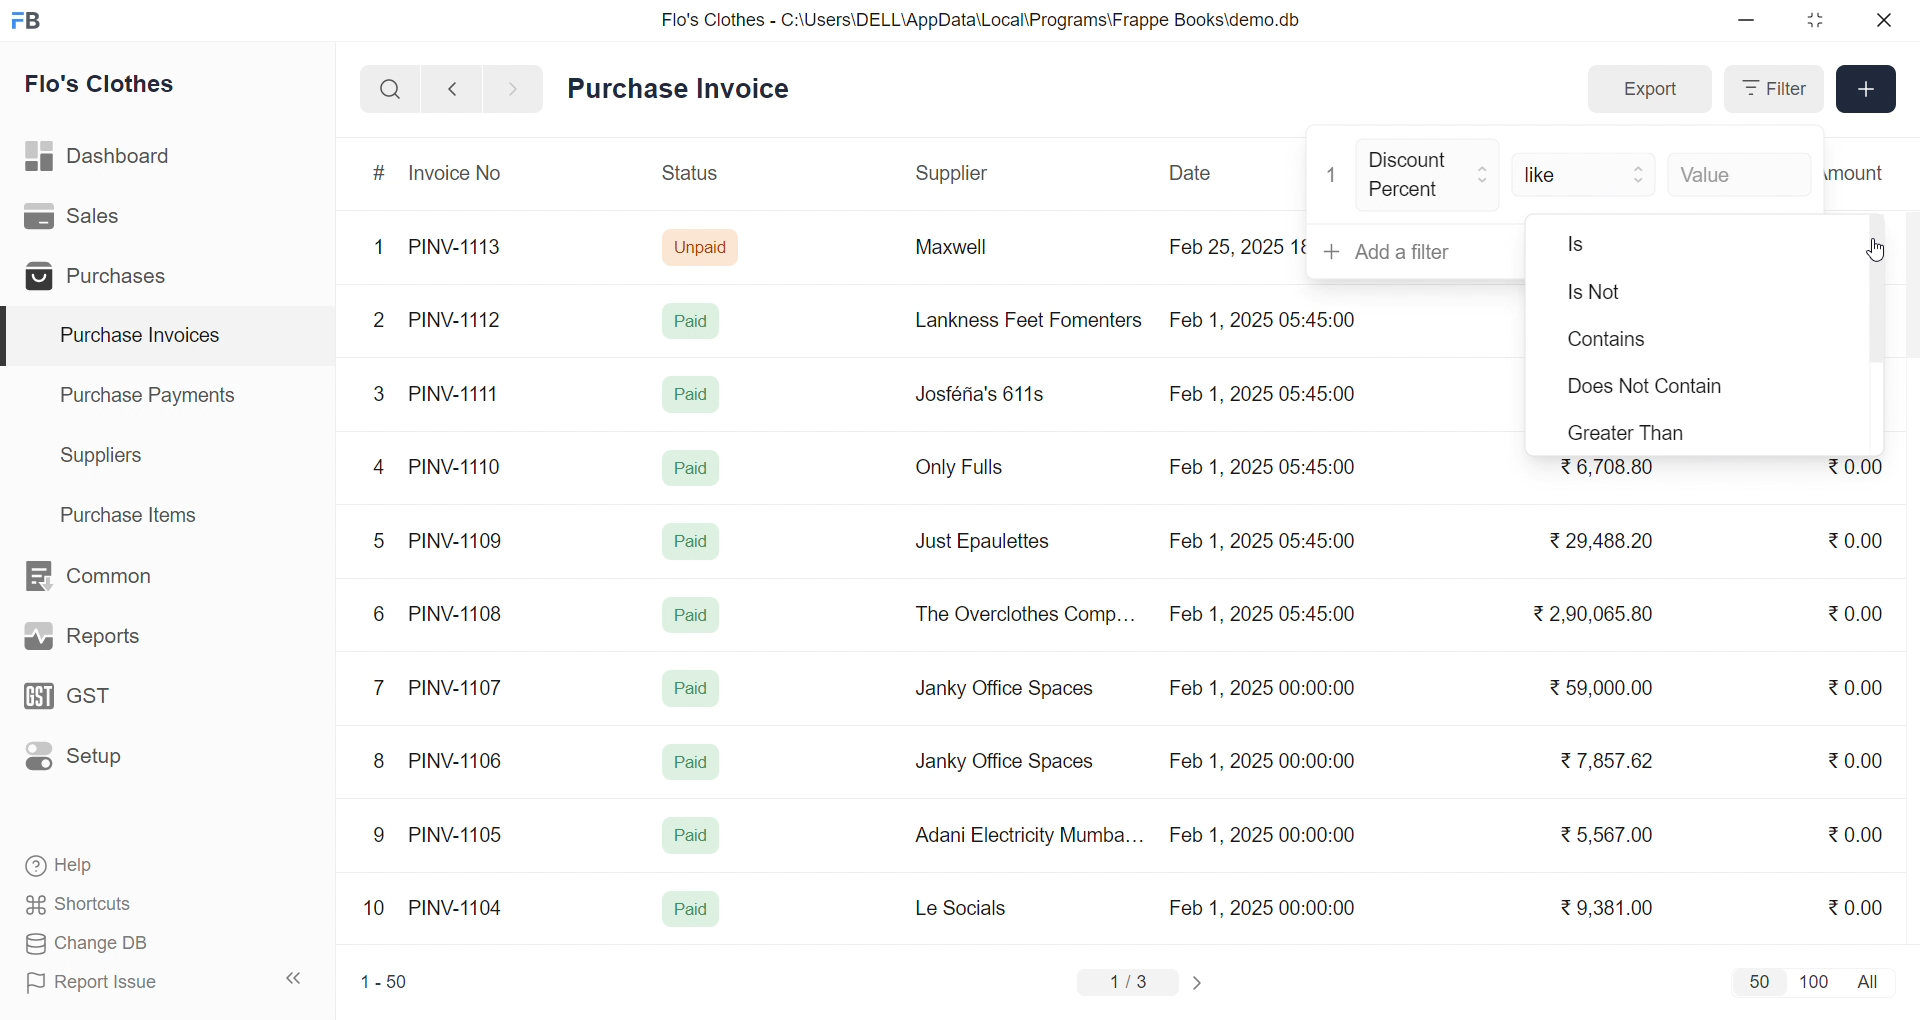 The width and height of the screenshot is (1920, 1020). I want to click on Supplier, so click(955, 174).